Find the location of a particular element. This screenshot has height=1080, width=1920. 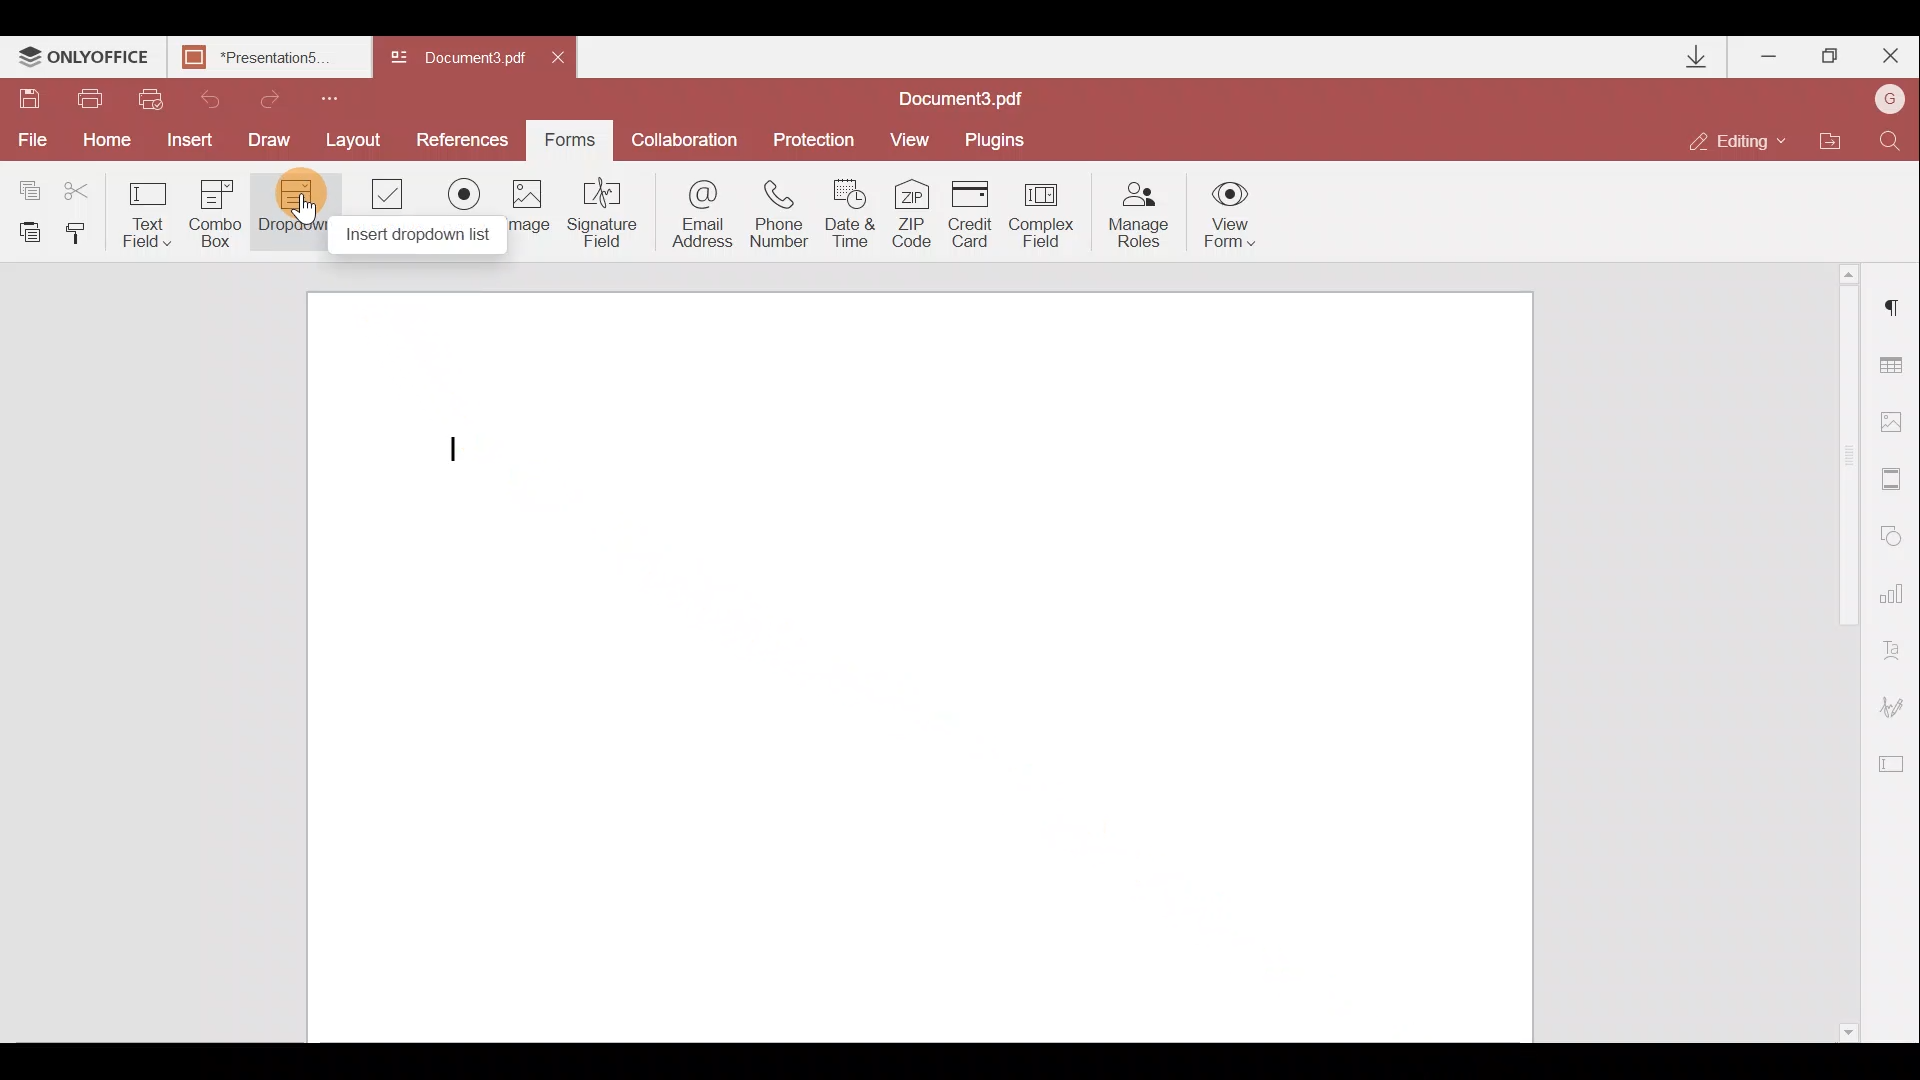

Redo is located at coordinates (260, 96).